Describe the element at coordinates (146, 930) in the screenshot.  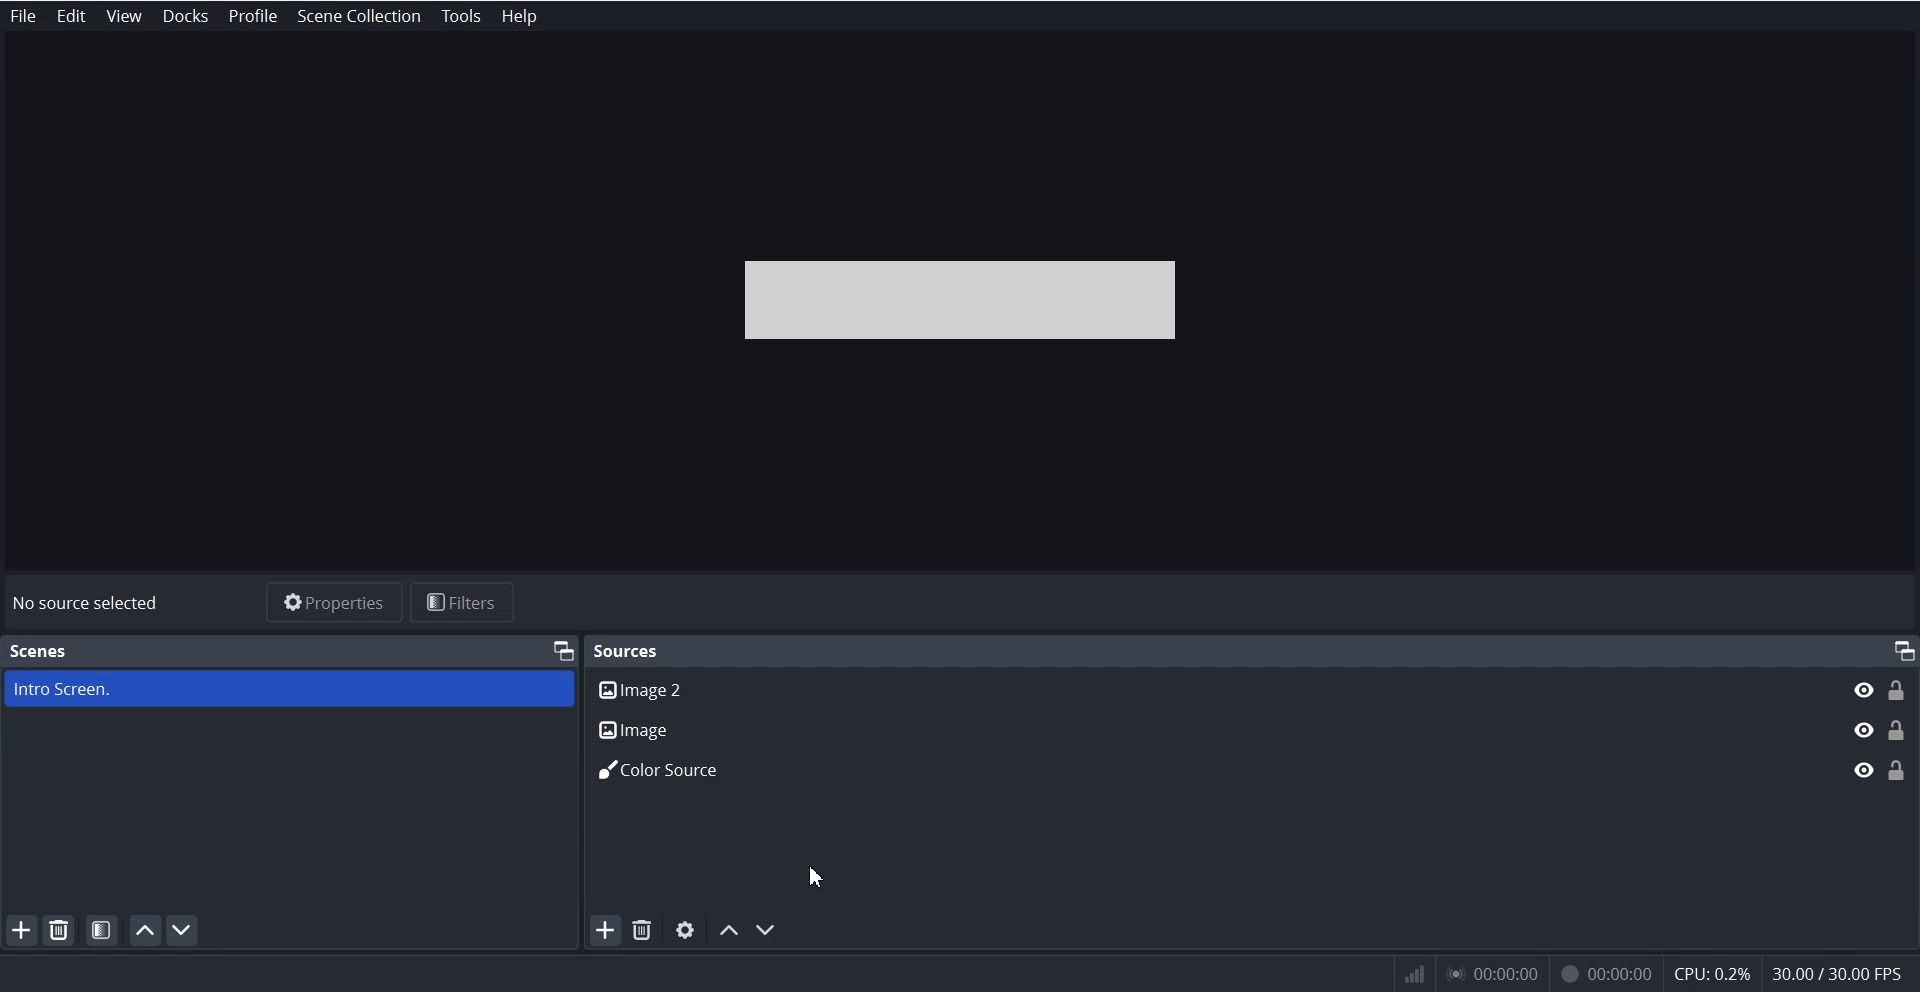
I see `Move Scene Up` at that location.